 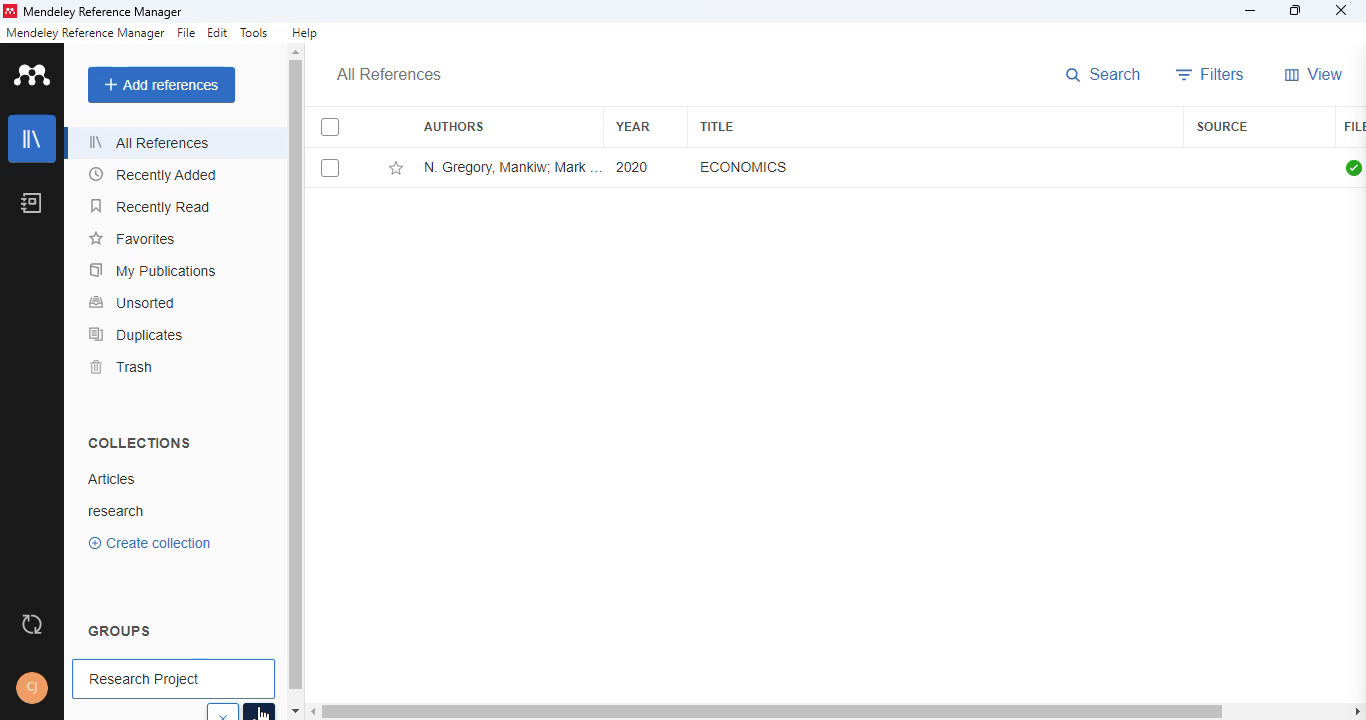 I want to click on notebook, so click(x=31, y=202).